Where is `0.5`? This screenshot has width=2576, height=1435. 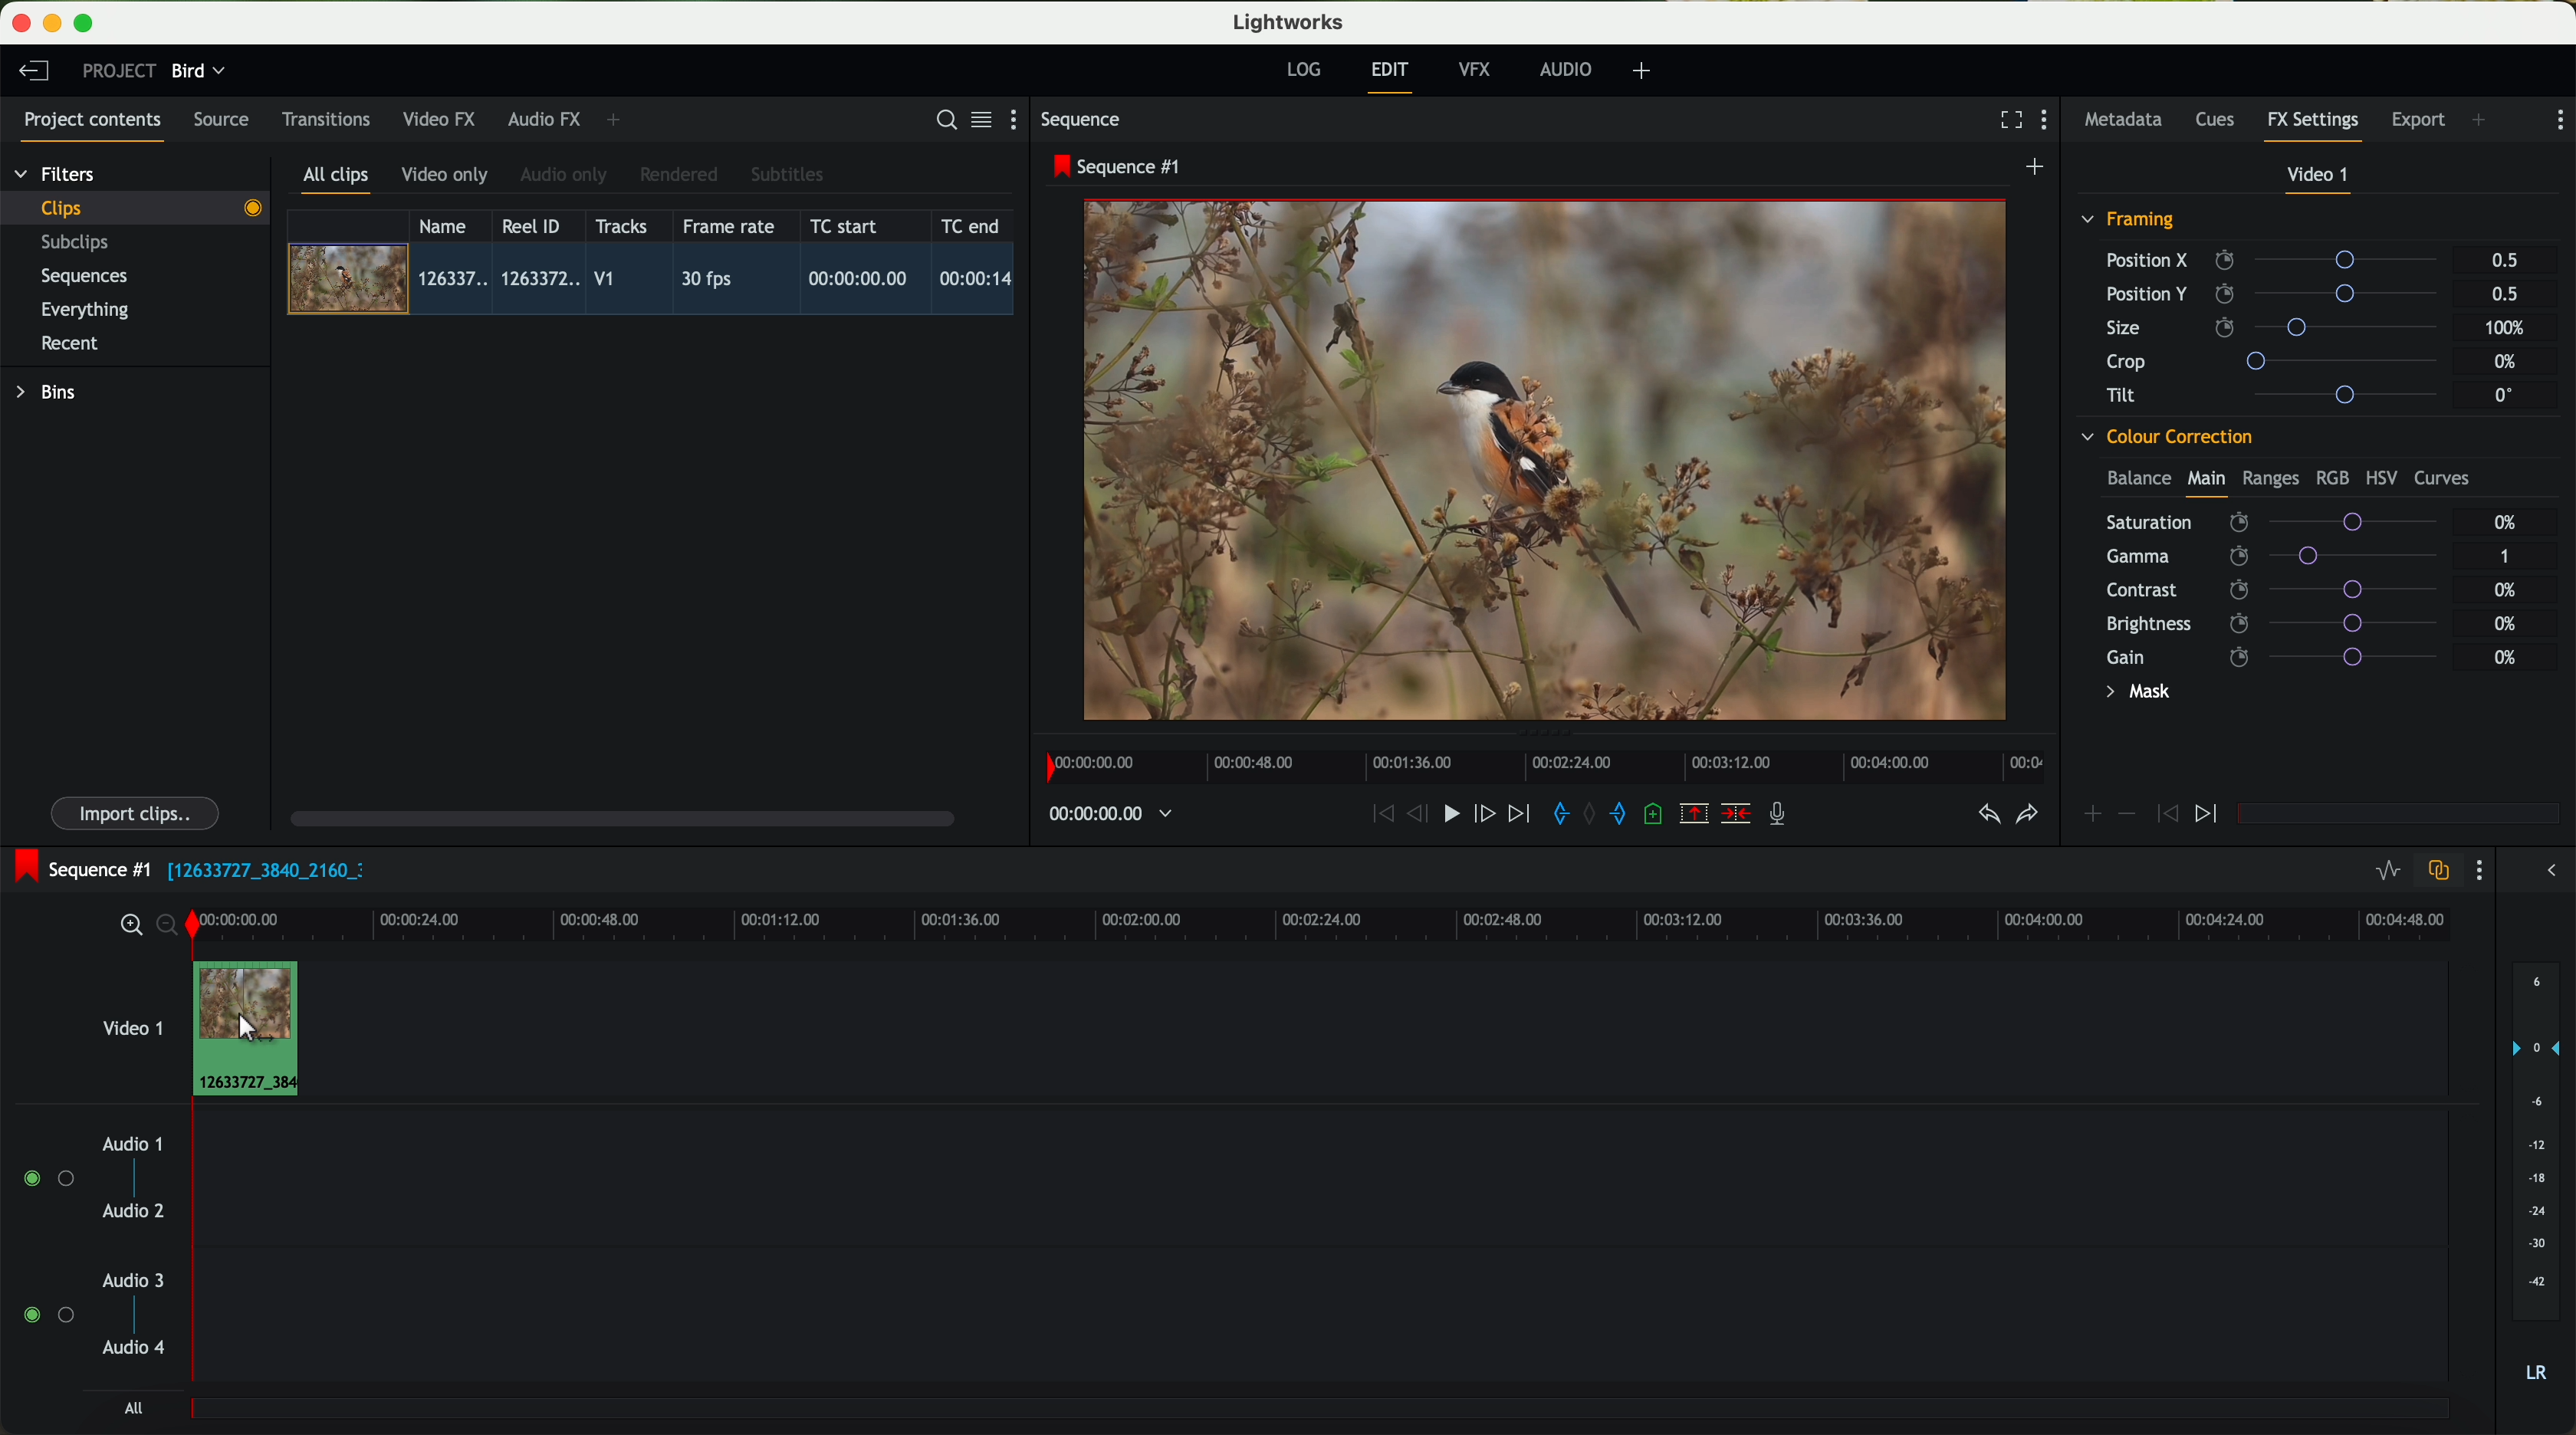 0.5 is located at coordinates (2505, 261).